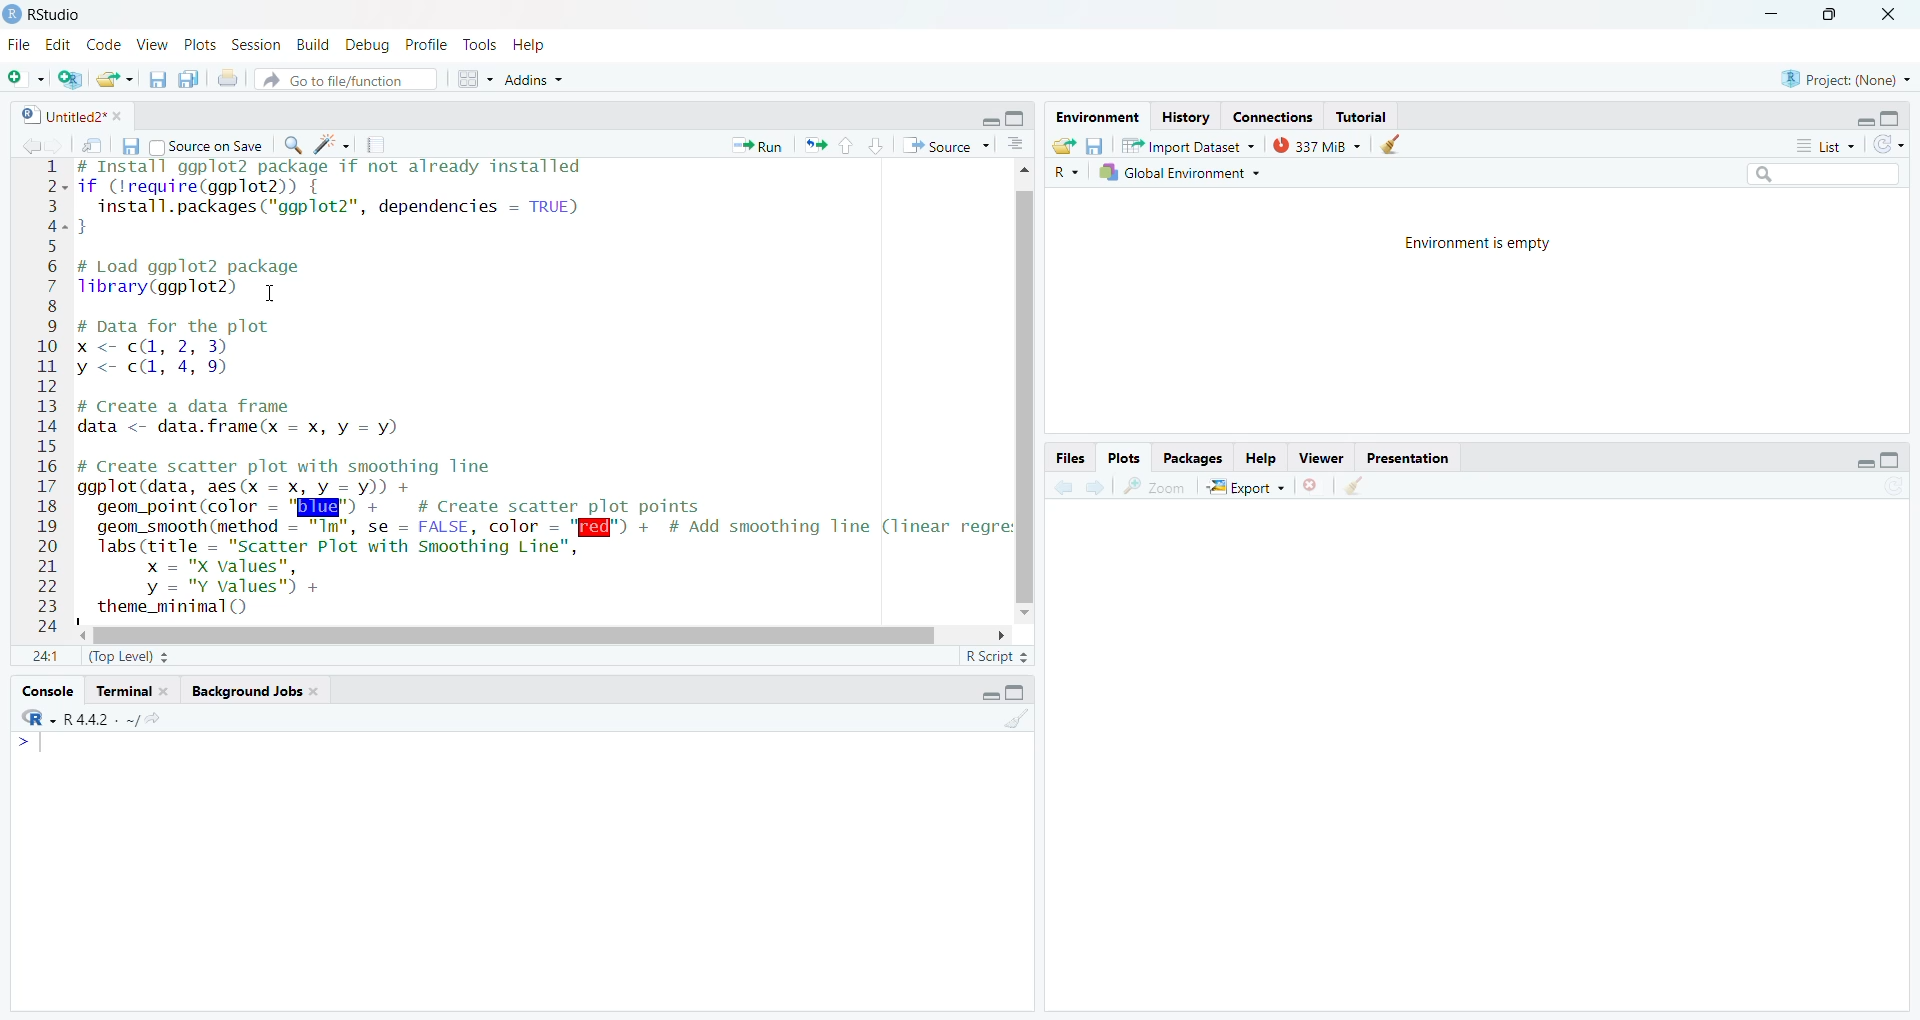  I want to click on code tools, so click(332, 144).